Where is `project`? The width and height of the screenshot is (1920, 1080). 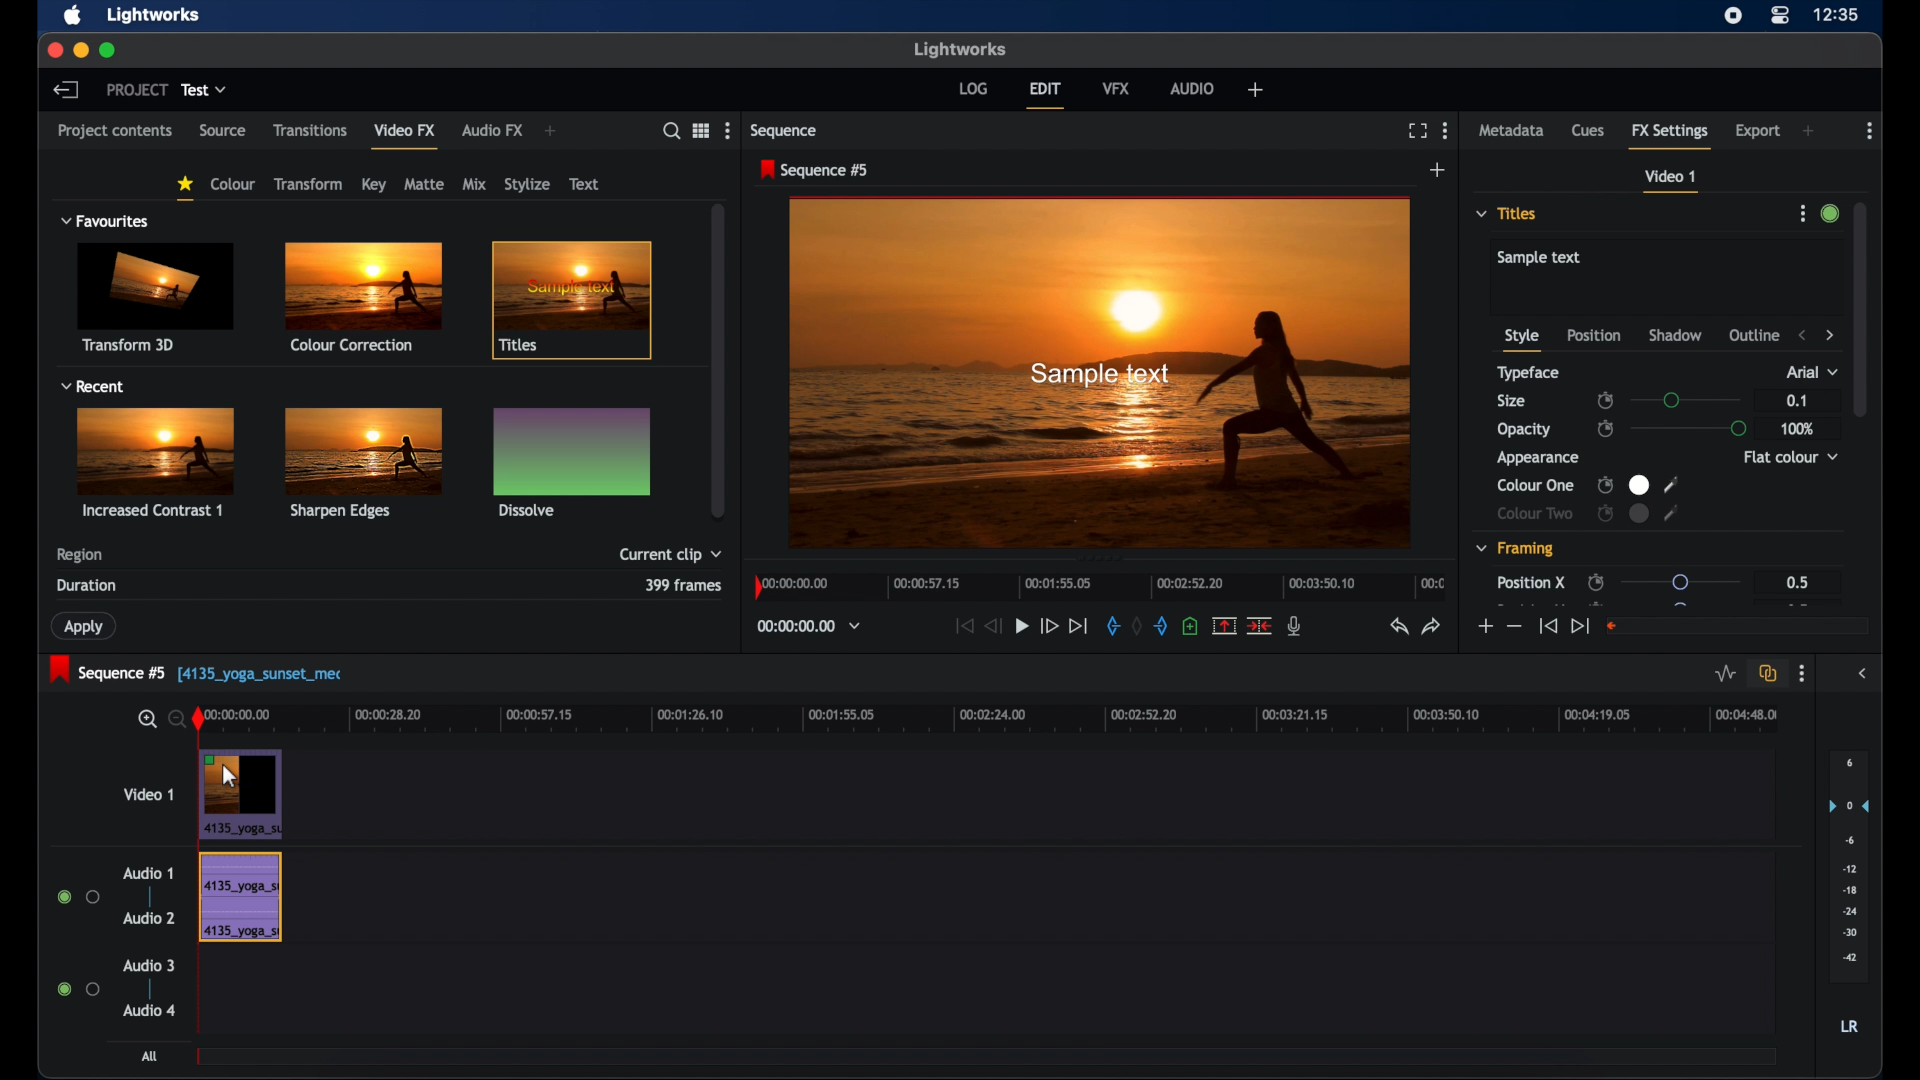
project is located at coordinates (134, 90).